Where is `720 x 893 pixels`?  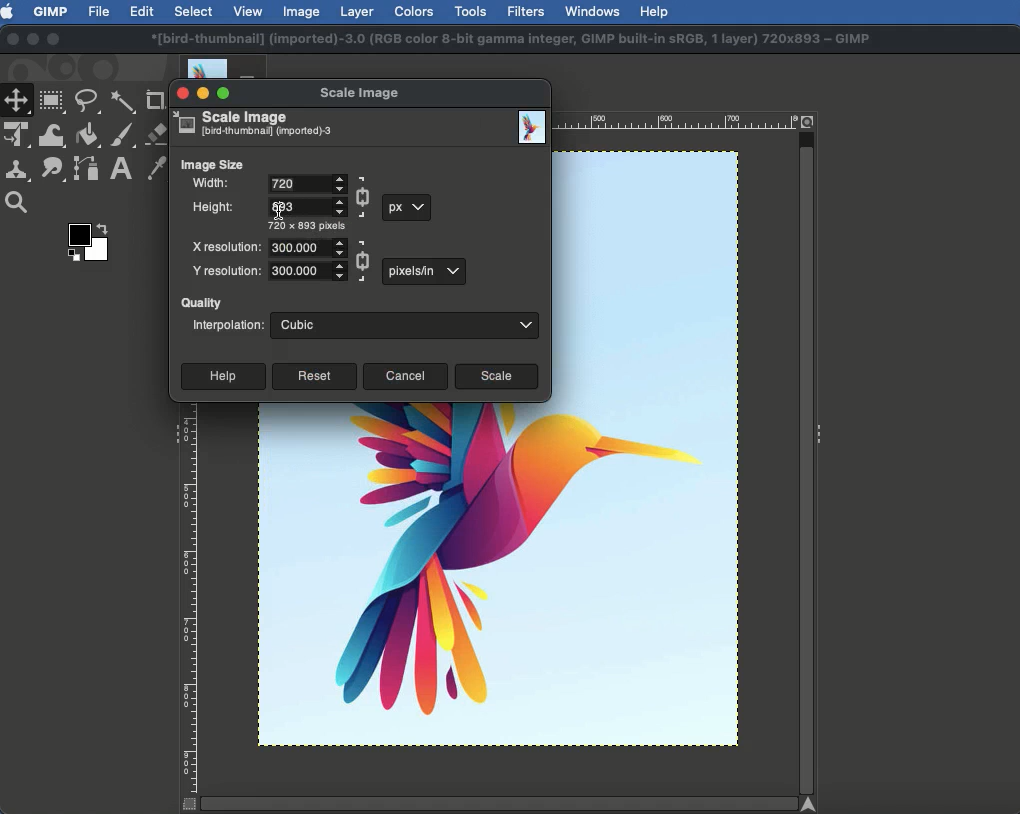
720 x 893 pixels is located at coordinates (310, 226).